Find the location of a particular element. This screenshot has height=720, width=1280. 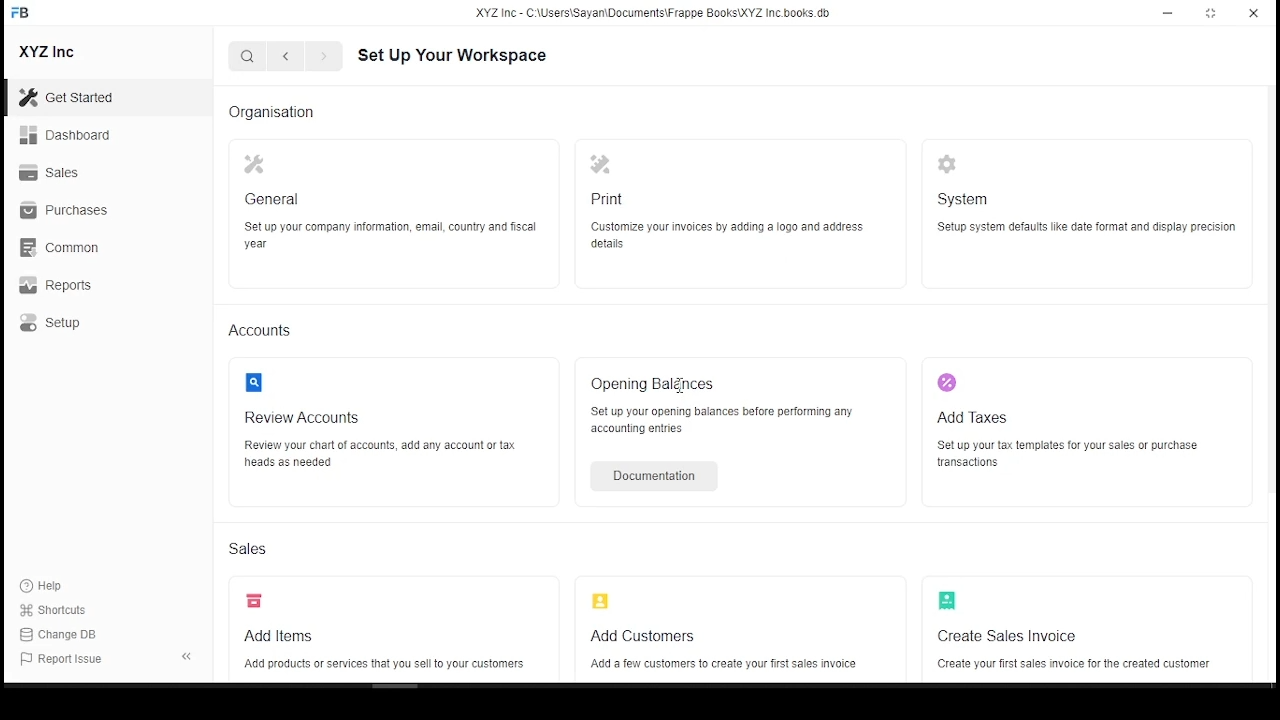

review accounts is located at coordinates (306, 418).